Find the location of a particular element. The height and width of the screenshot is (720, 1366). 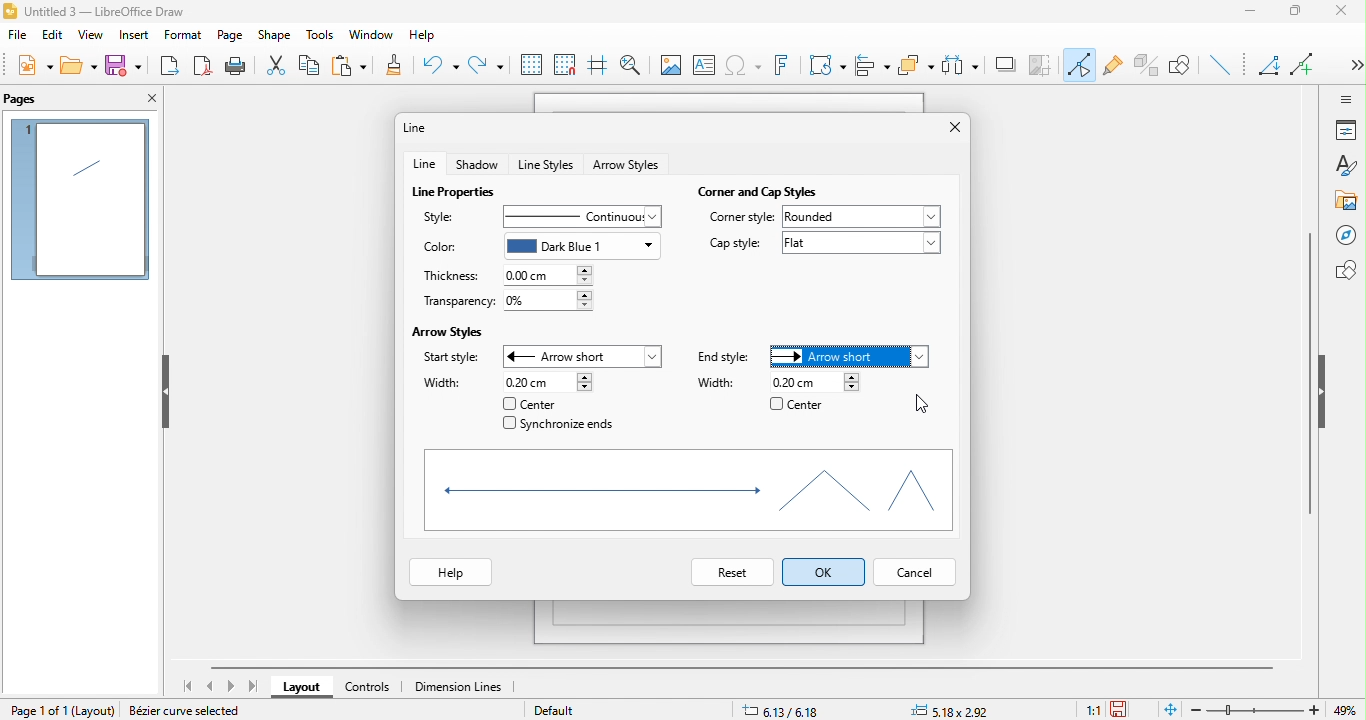

center is located at coordinates (533, 405).